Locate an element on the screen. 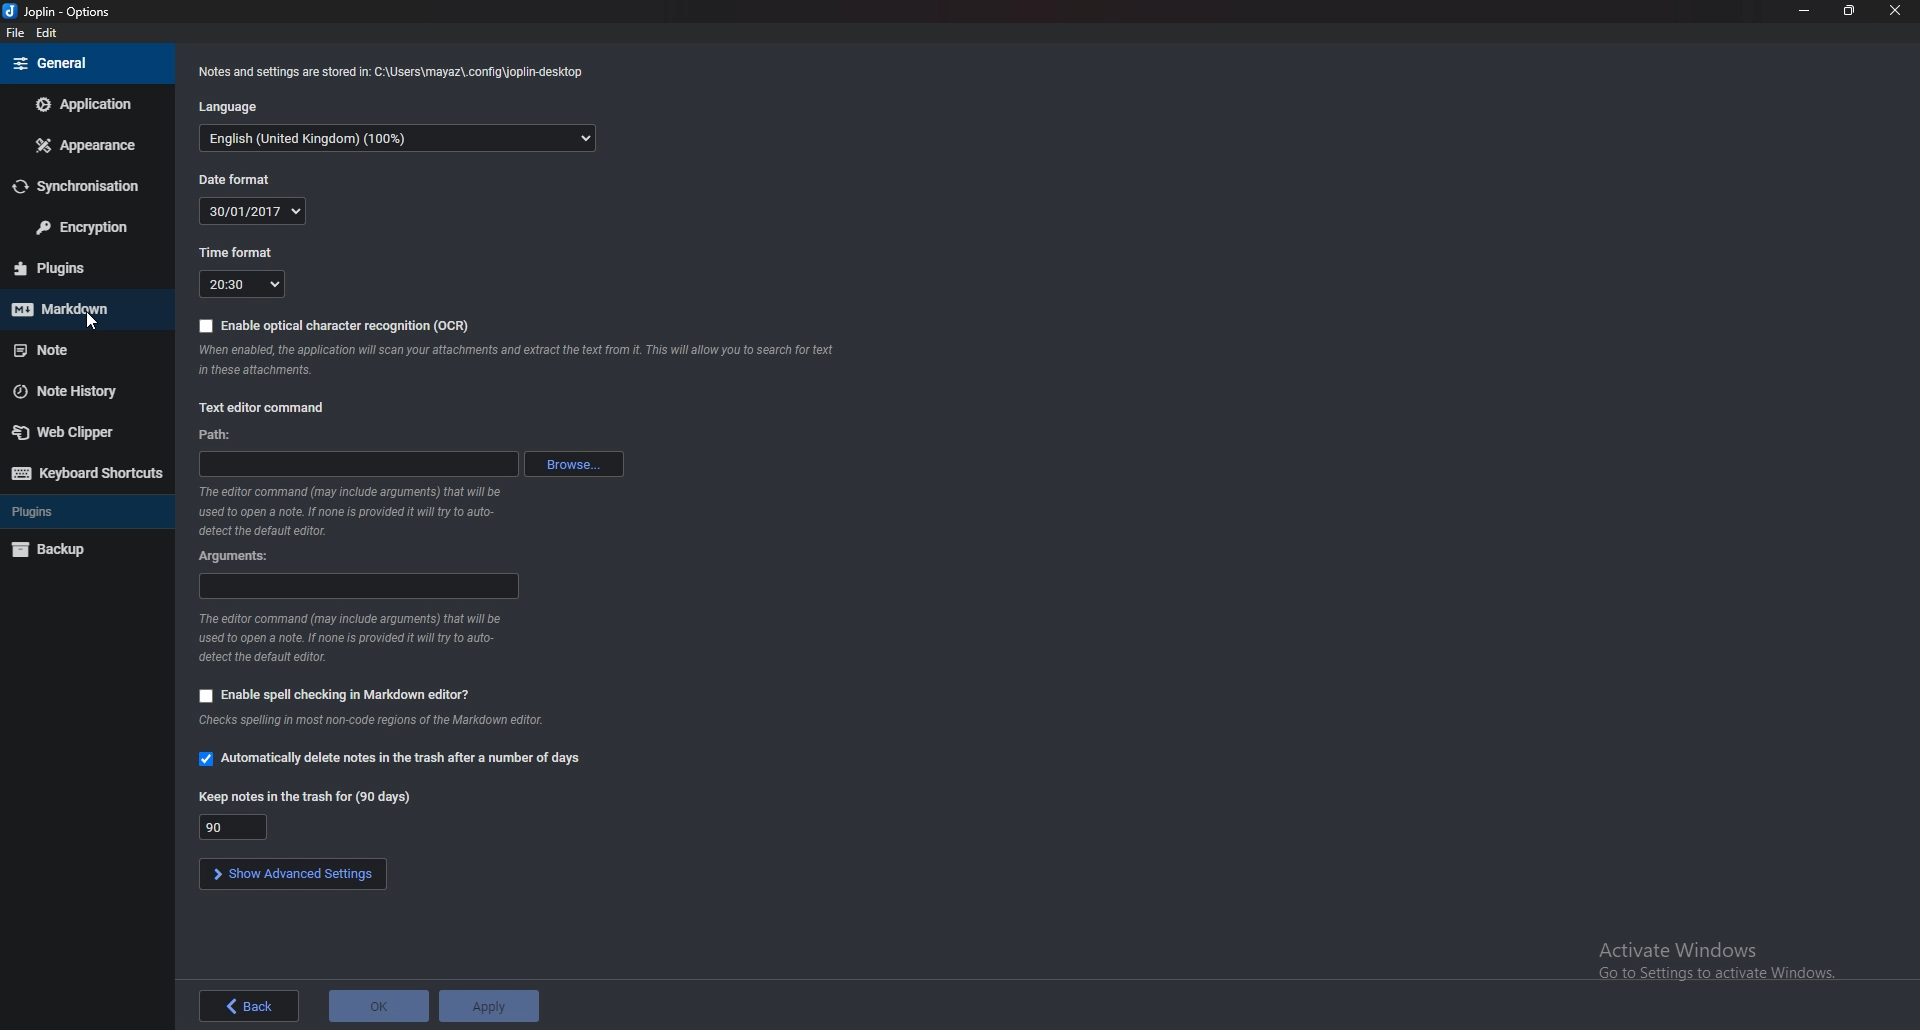  Mark down is located at coordinates (85, 308).